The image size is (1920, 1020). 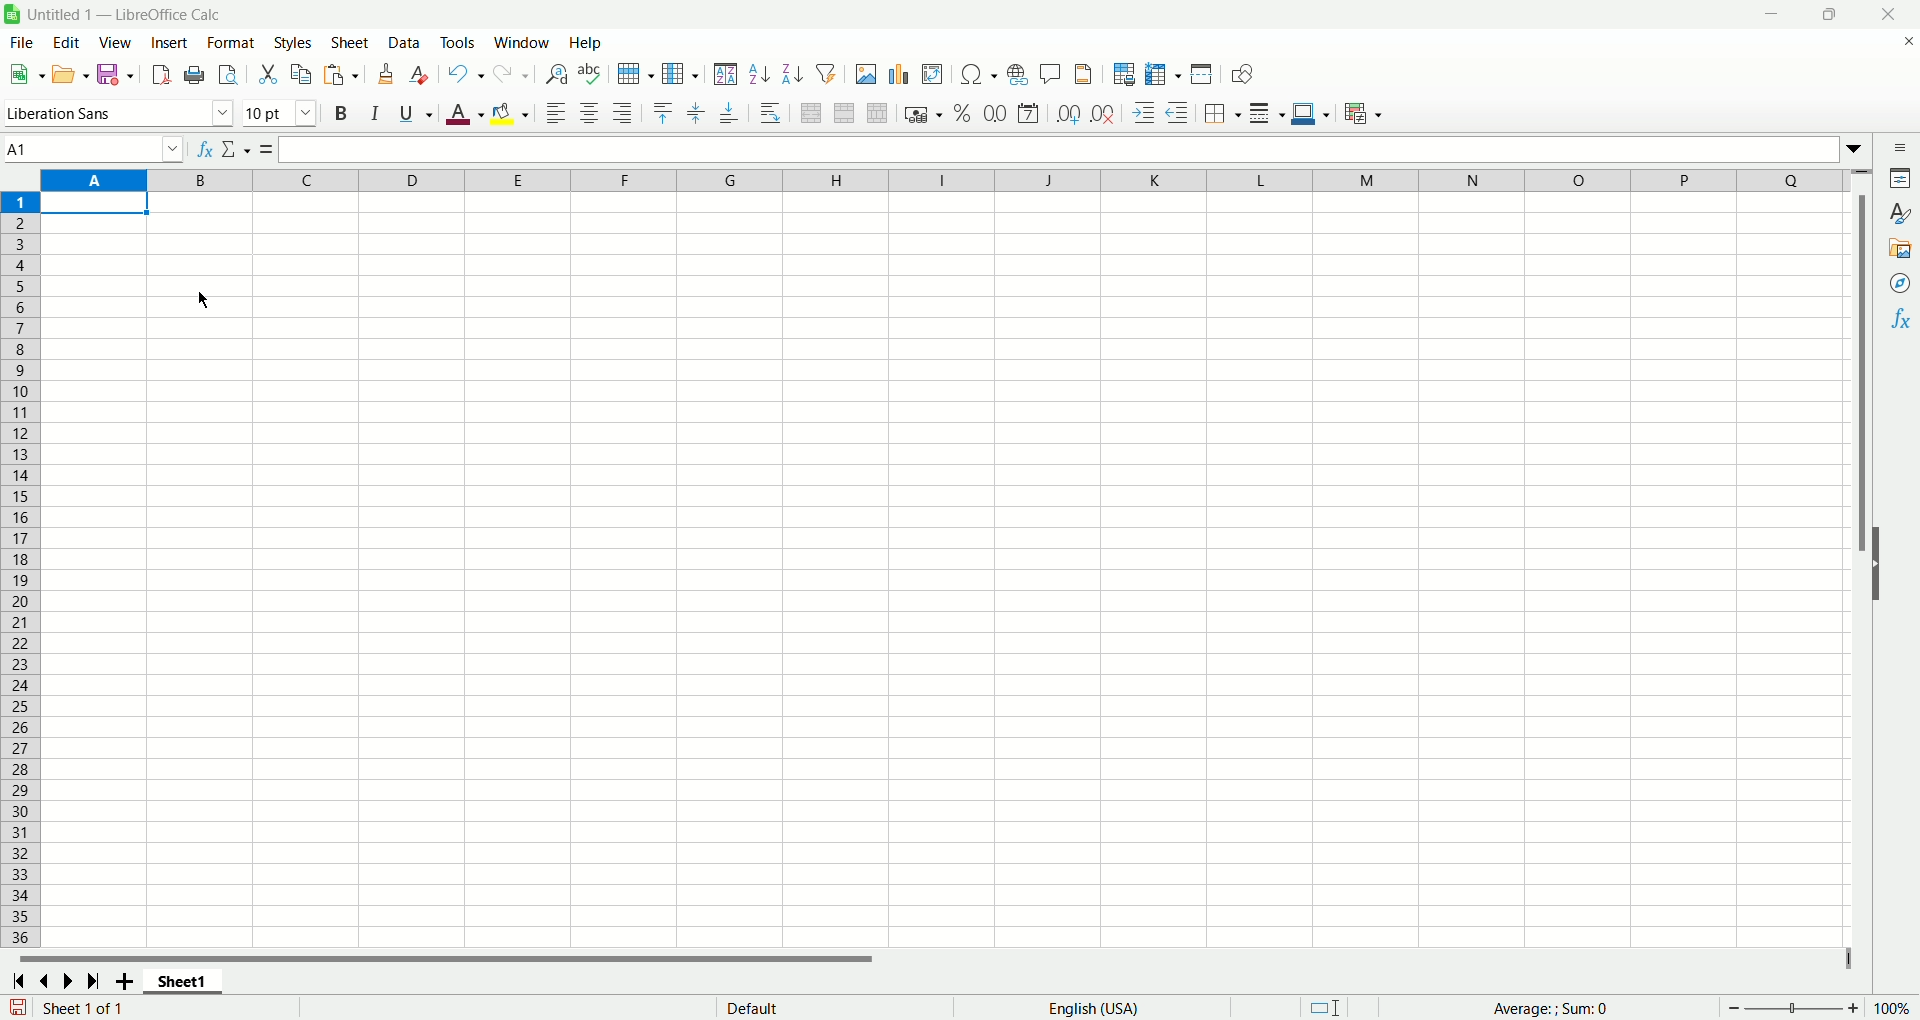 What do you see at coordinates (875, 113) in the screenshot?
I see `unmerge cells` at bounding box center [875, 113].